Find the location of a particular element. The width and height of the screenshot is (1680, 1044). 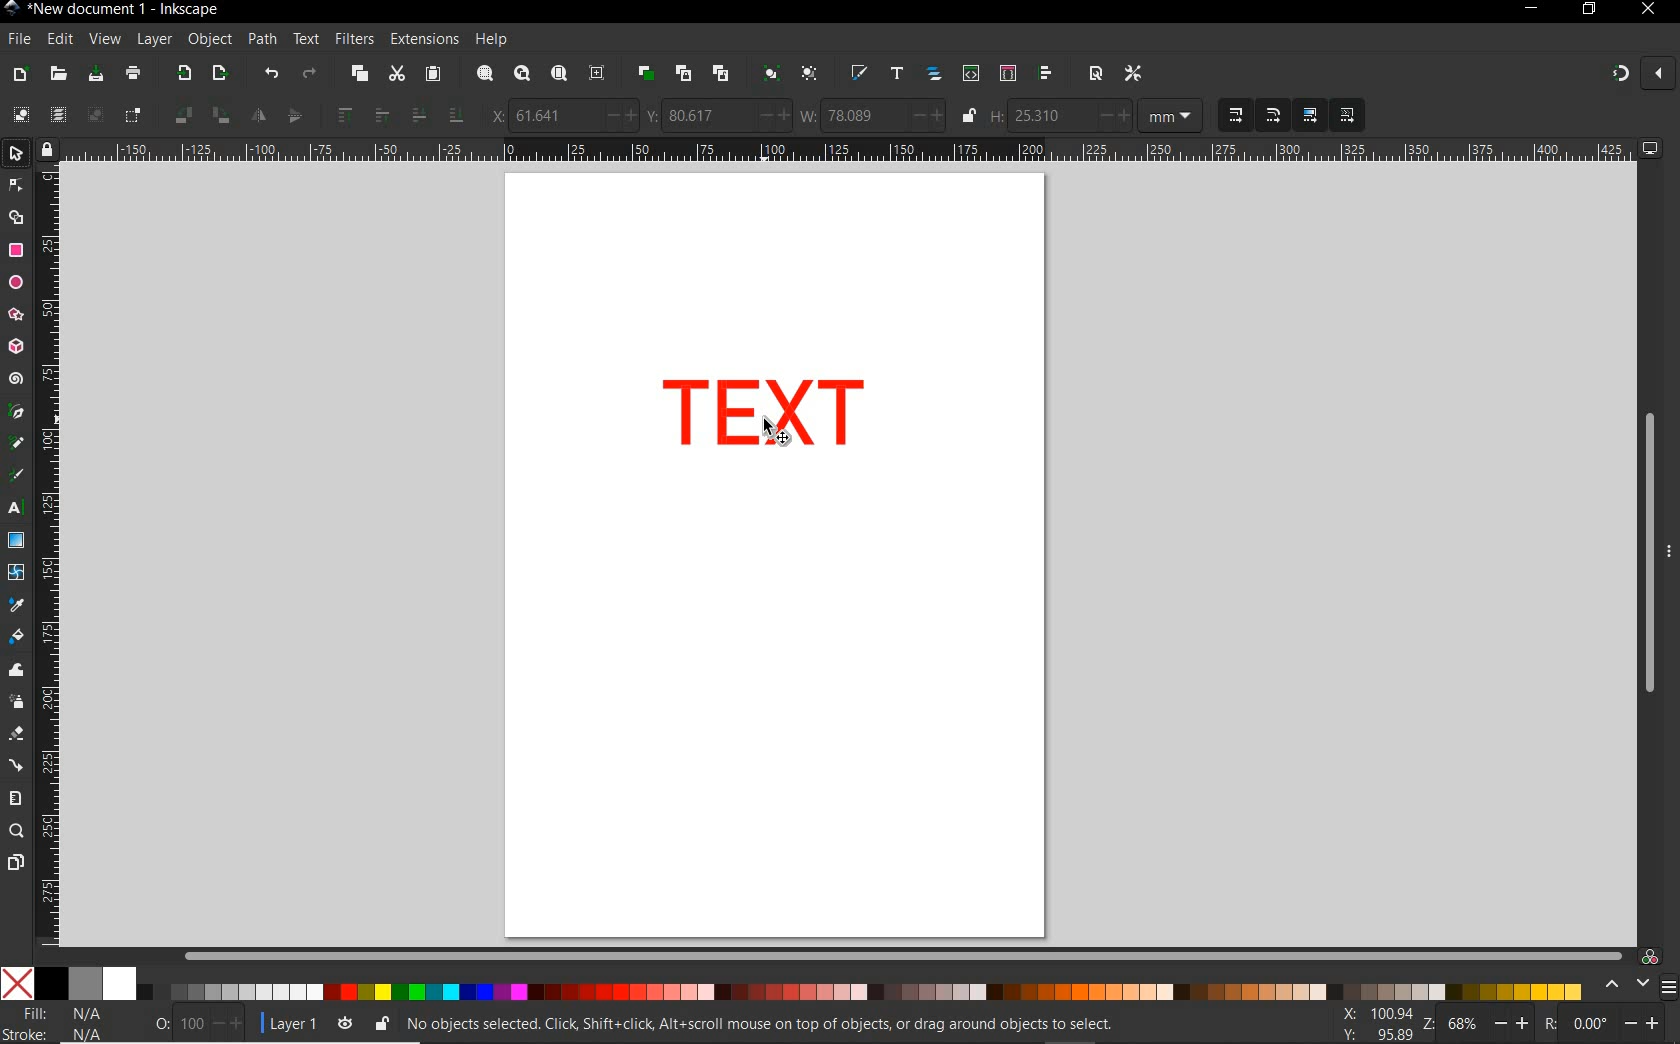

save is located at coordinates (96, 74).